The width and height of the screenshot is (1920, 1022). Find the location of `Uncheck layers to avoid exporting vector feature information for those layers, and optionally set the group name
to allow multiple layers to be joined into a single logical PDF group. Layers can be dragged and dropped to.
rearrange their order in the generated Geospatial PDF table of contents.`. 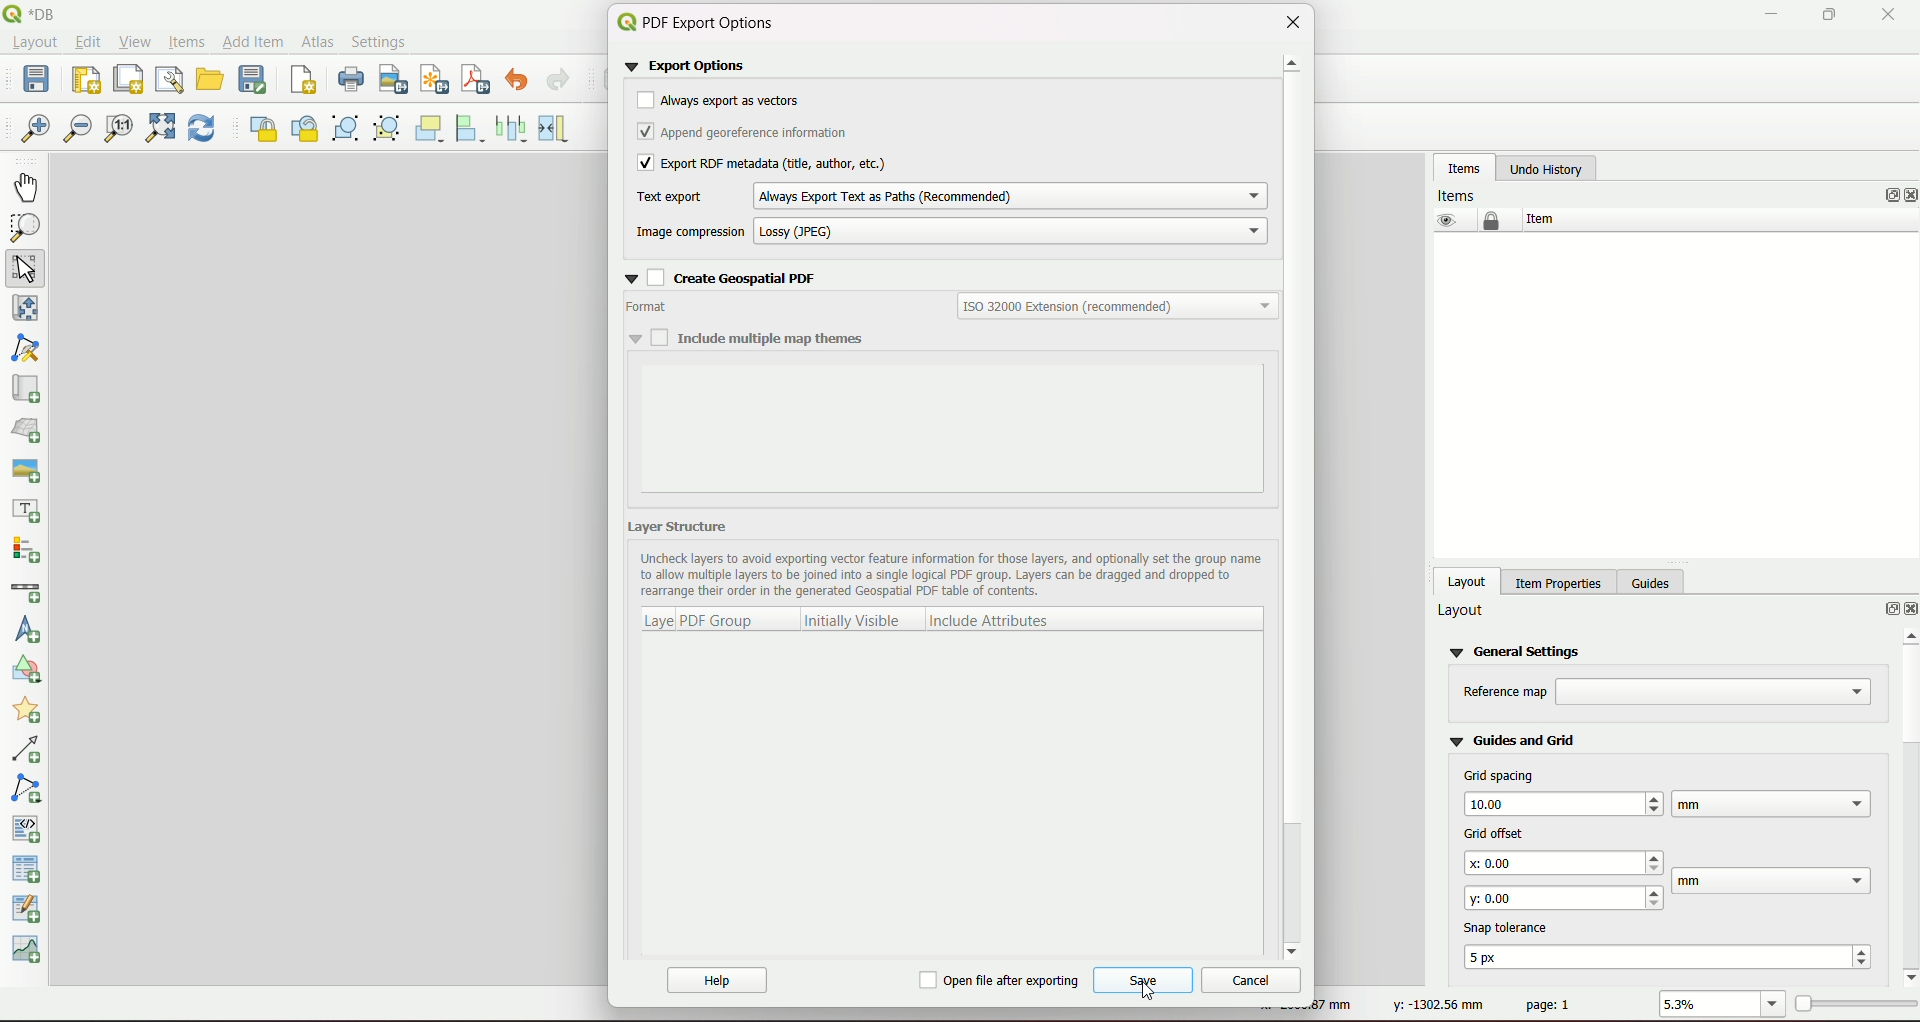

Uncheck layers to avoid exporting vector feature information for those layers, and optionally set the group name
to allow multiple layers to be joined into a single logical PDF group. Layers can be dragged and dropped to.
rearrange their order in the generated Geospatial PDF table of contents. is located at coordinates (951, 577).